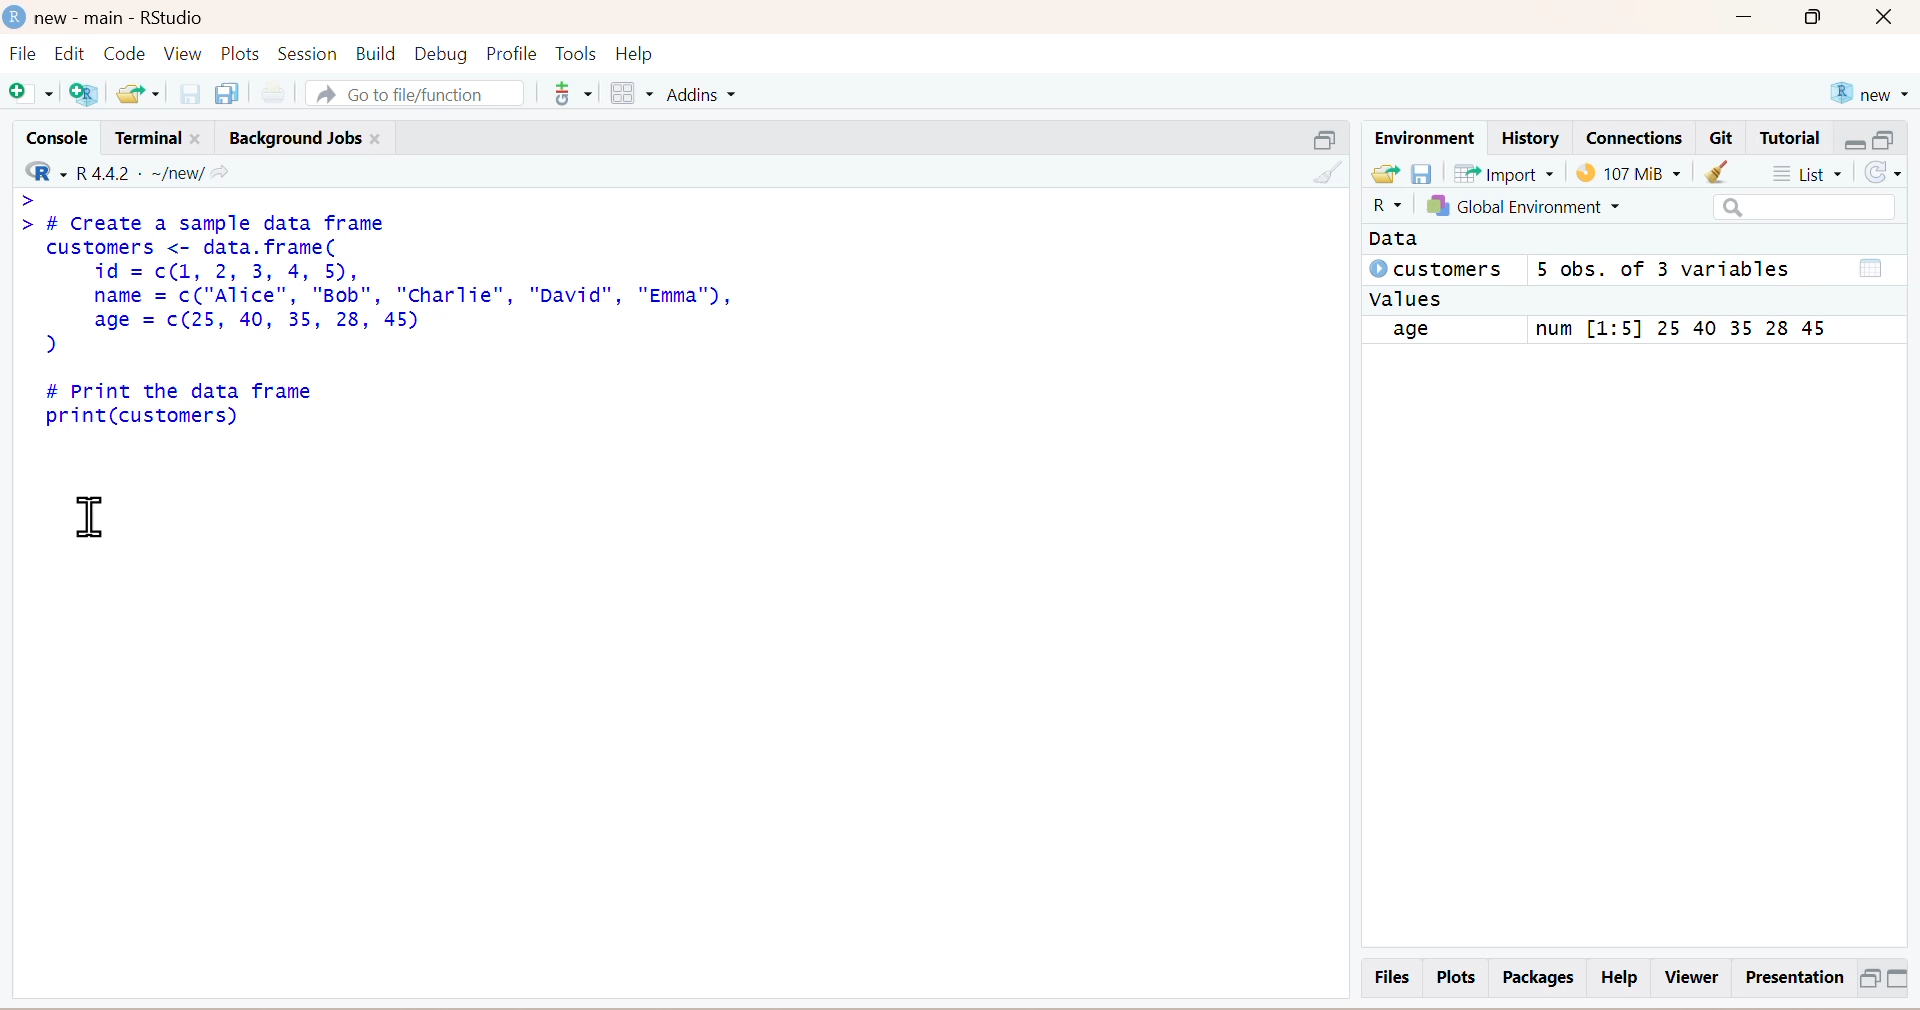 This screenshot has width=1920, height=1010. Describe the element at coordinates (1821, 22) in the screenshot. I see `Maximize` at that location.